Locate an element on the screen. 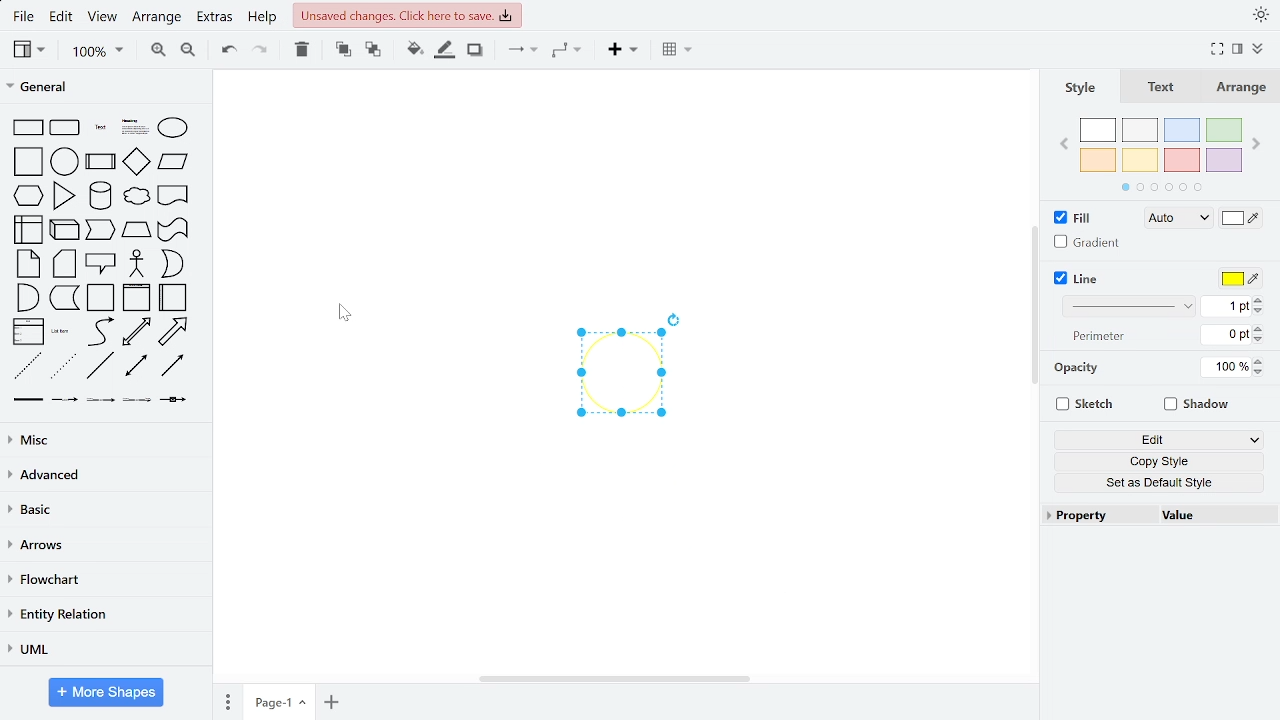 The image size is (1280, 720). increase opacity is located at coordinates (1261, 360).